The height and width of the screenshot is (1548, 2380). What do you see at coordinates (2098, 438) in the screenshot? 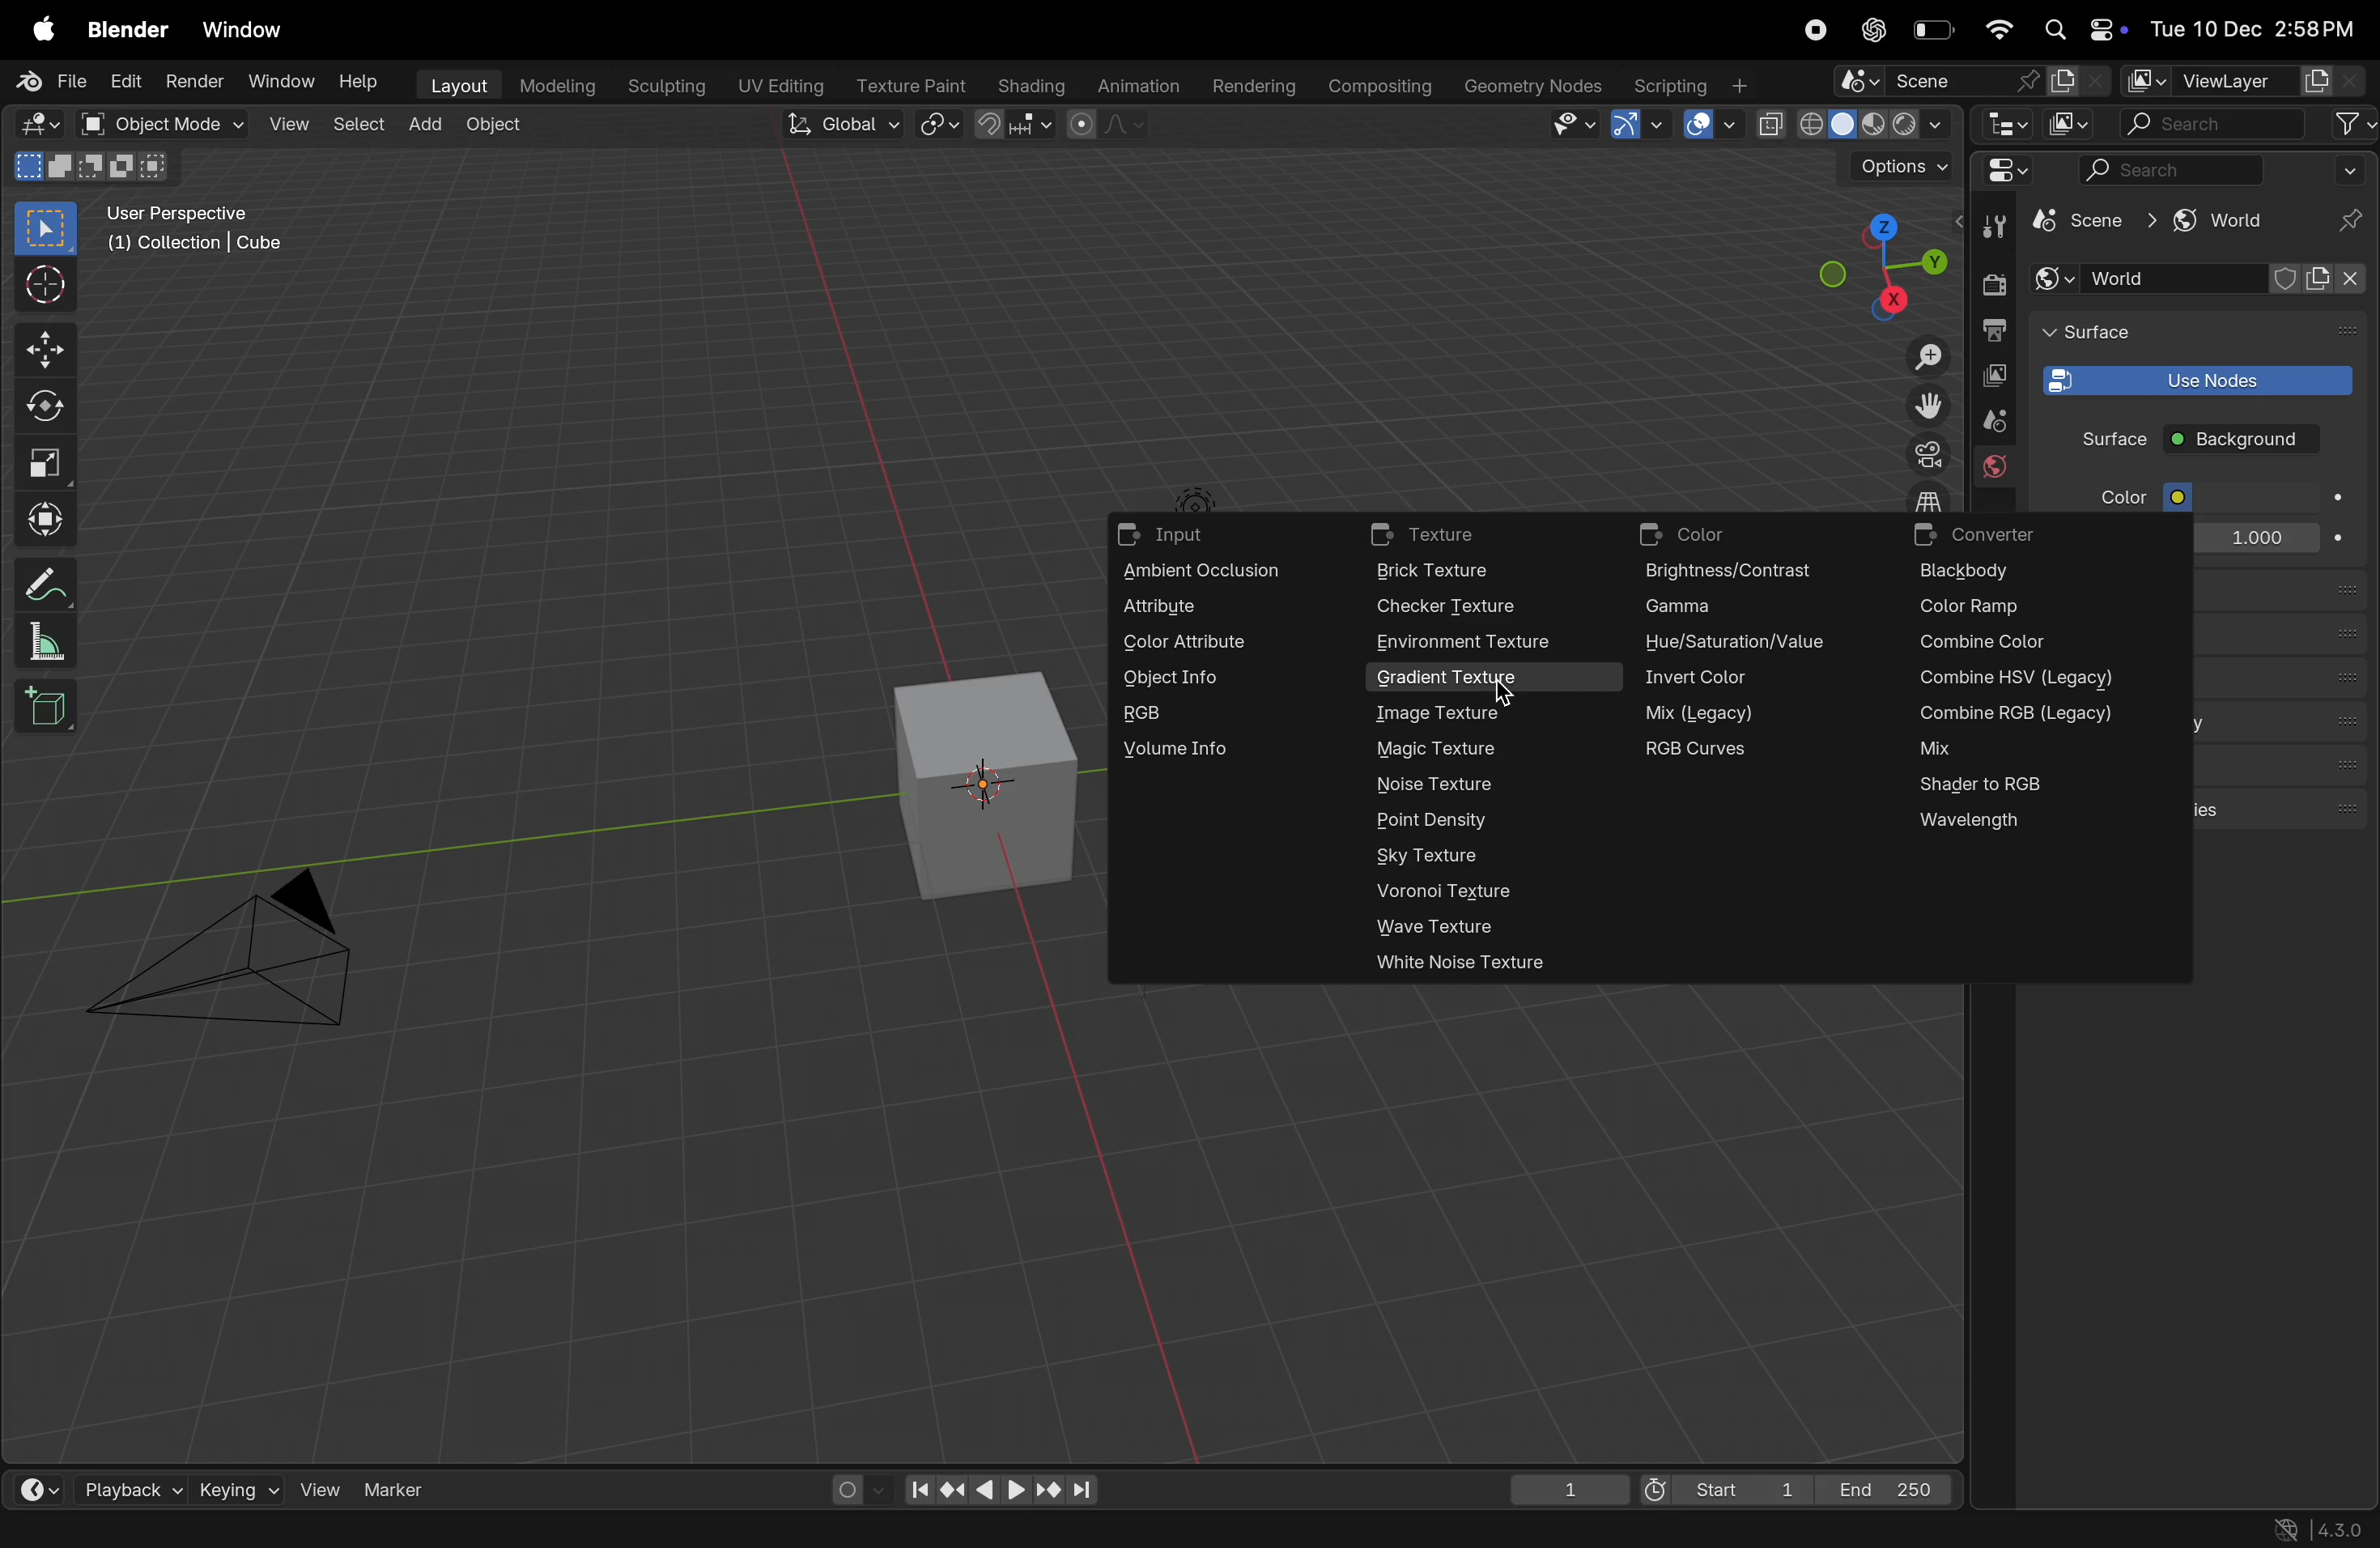
I see `Surface` at bounding box center [2098, 438].